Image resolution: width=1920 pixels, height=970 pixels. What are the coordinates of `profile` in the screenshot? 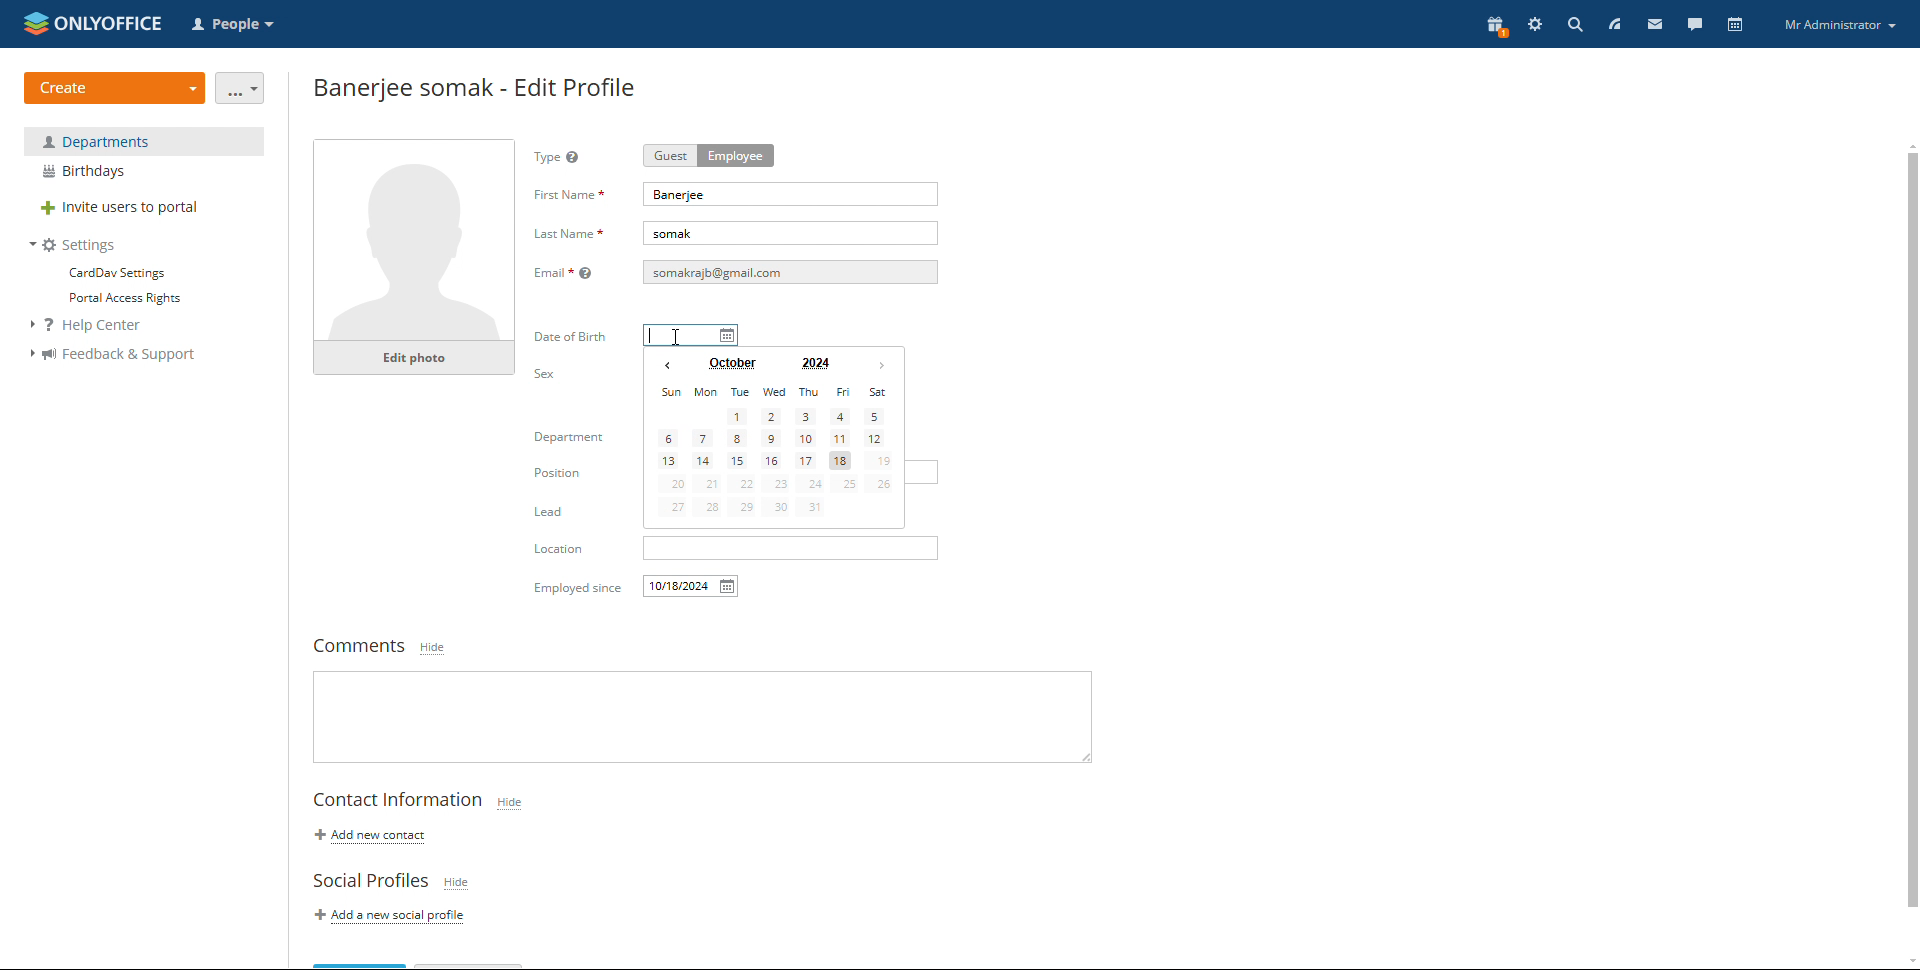 It's located at (1840, 26).